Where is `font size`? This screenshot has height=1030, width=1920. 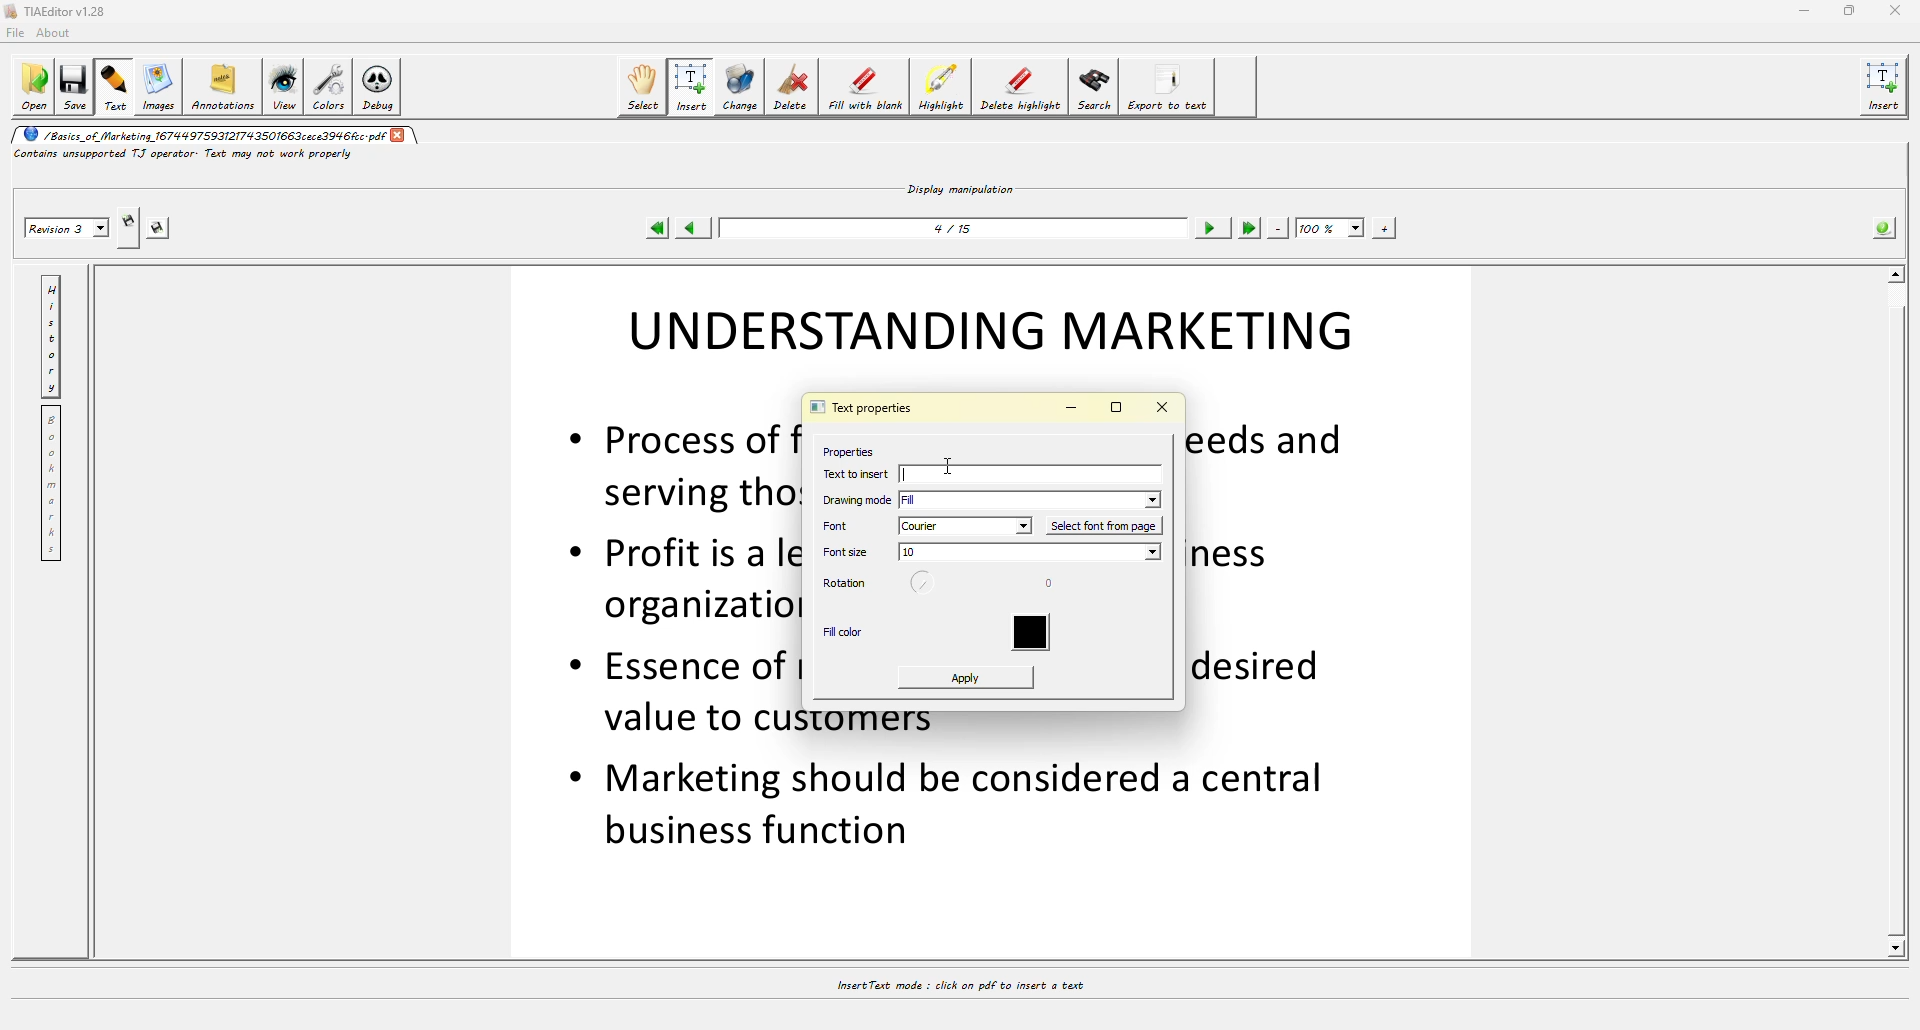 font size is located at coordinates (848, 552).